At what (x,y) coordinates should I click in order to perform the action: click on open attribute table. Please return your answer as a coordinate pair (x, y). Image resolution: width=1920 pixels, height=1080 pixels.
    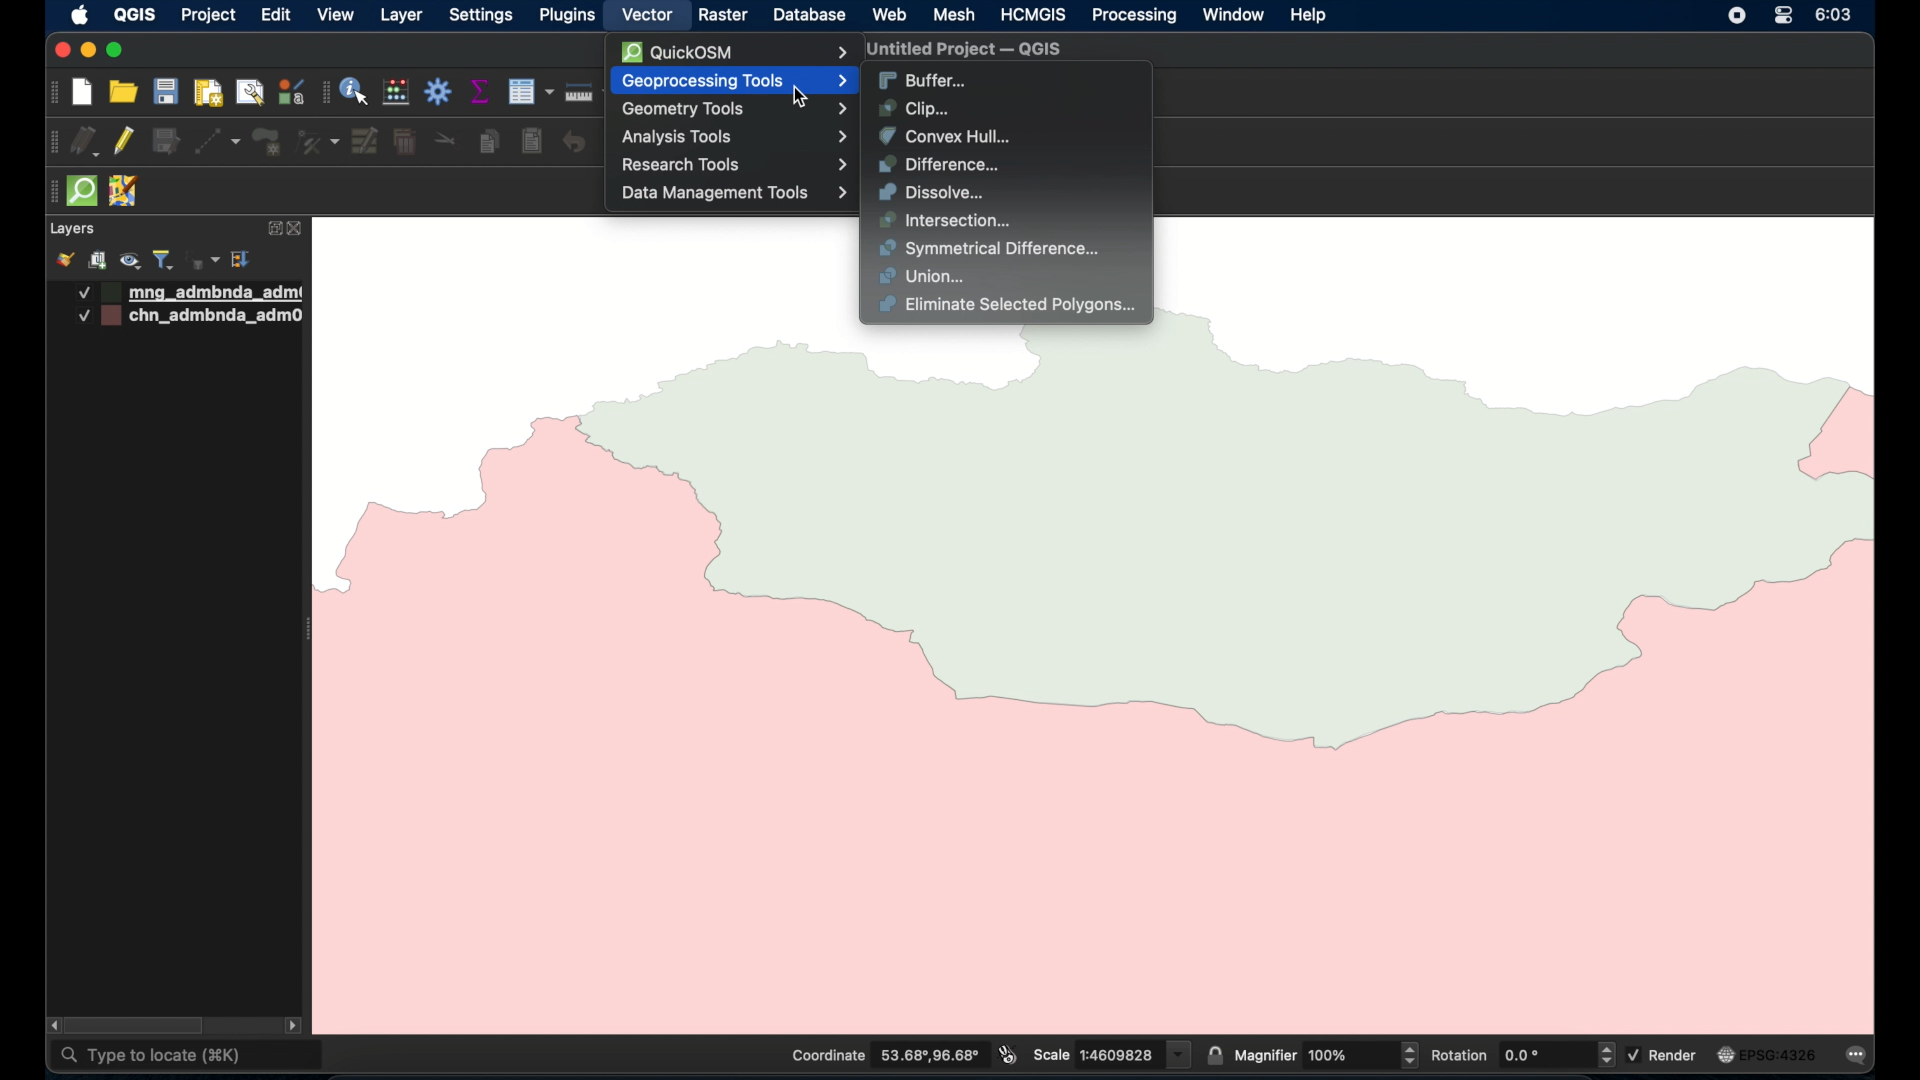
    Looking at the image, I should click on (530, 92).